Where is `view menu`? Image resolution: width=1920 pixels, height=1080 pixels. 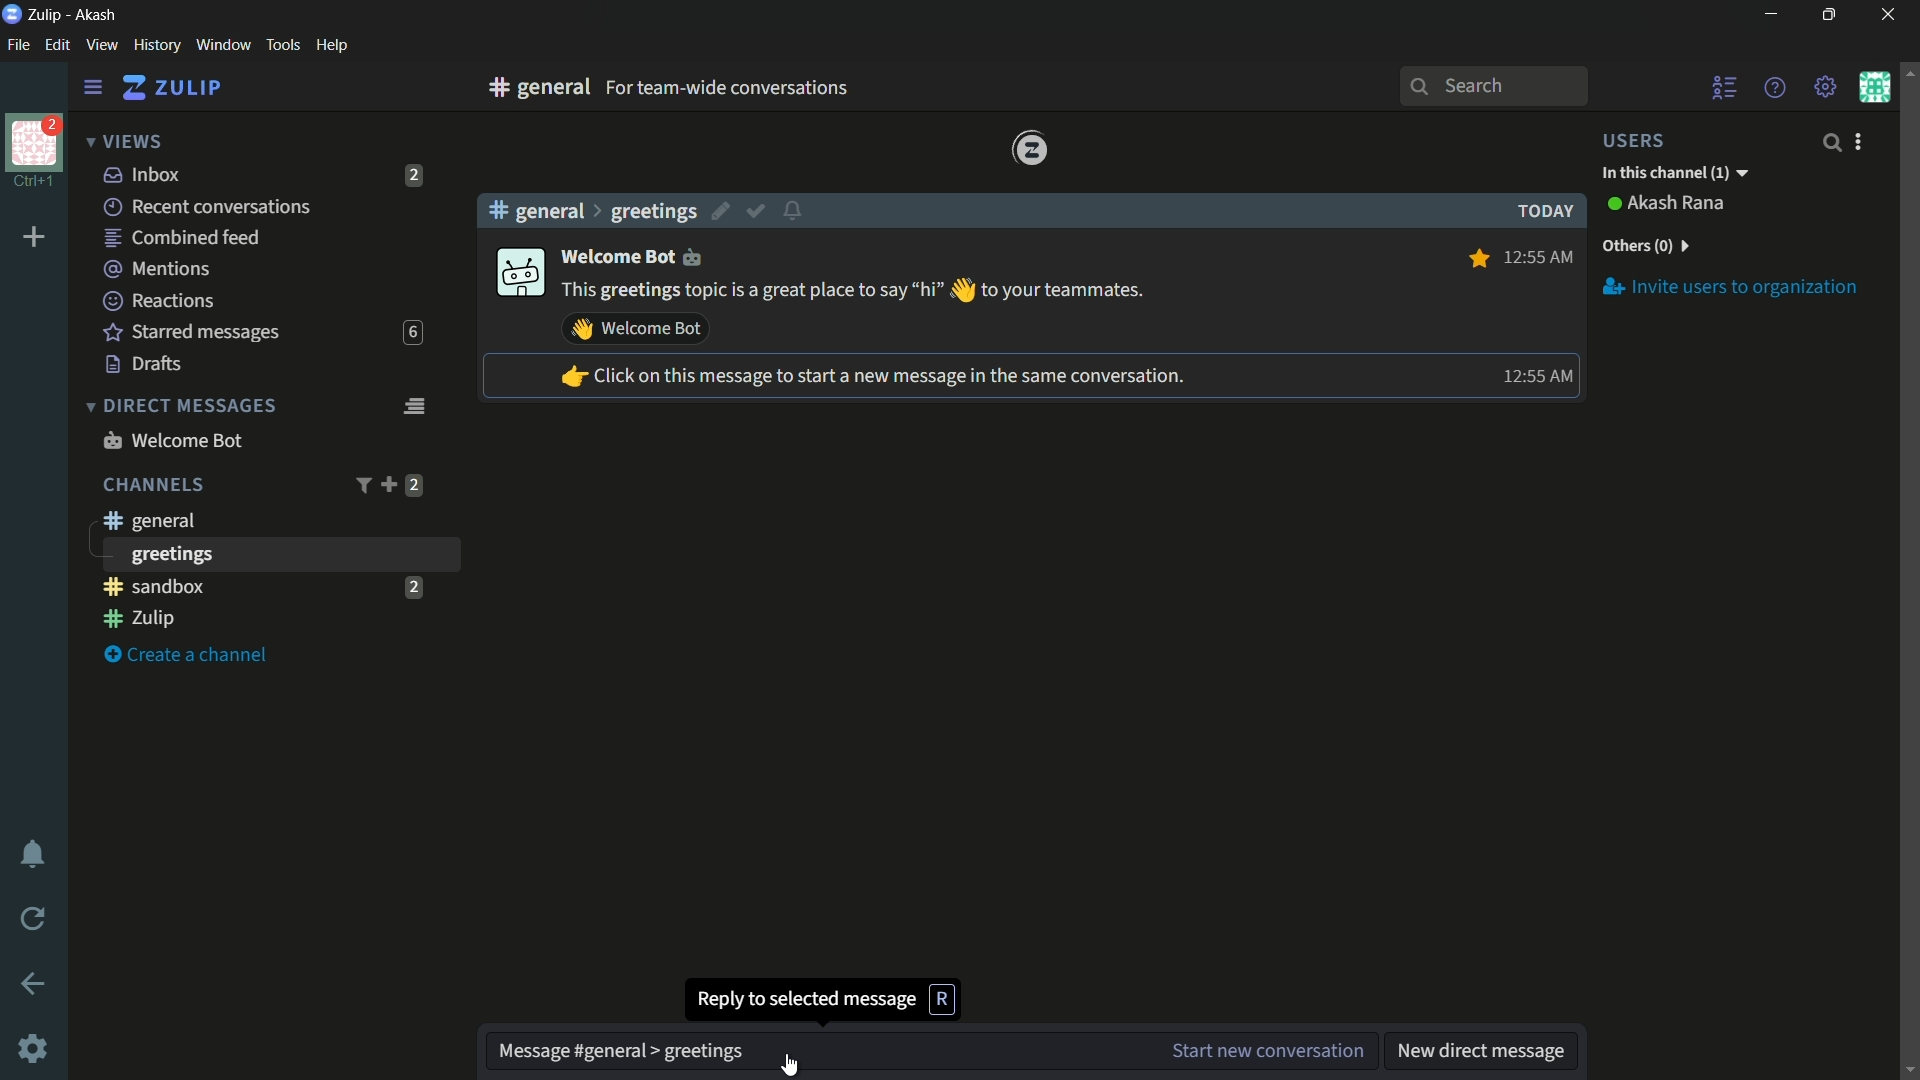
view menu is located at coordinates (101, 44).